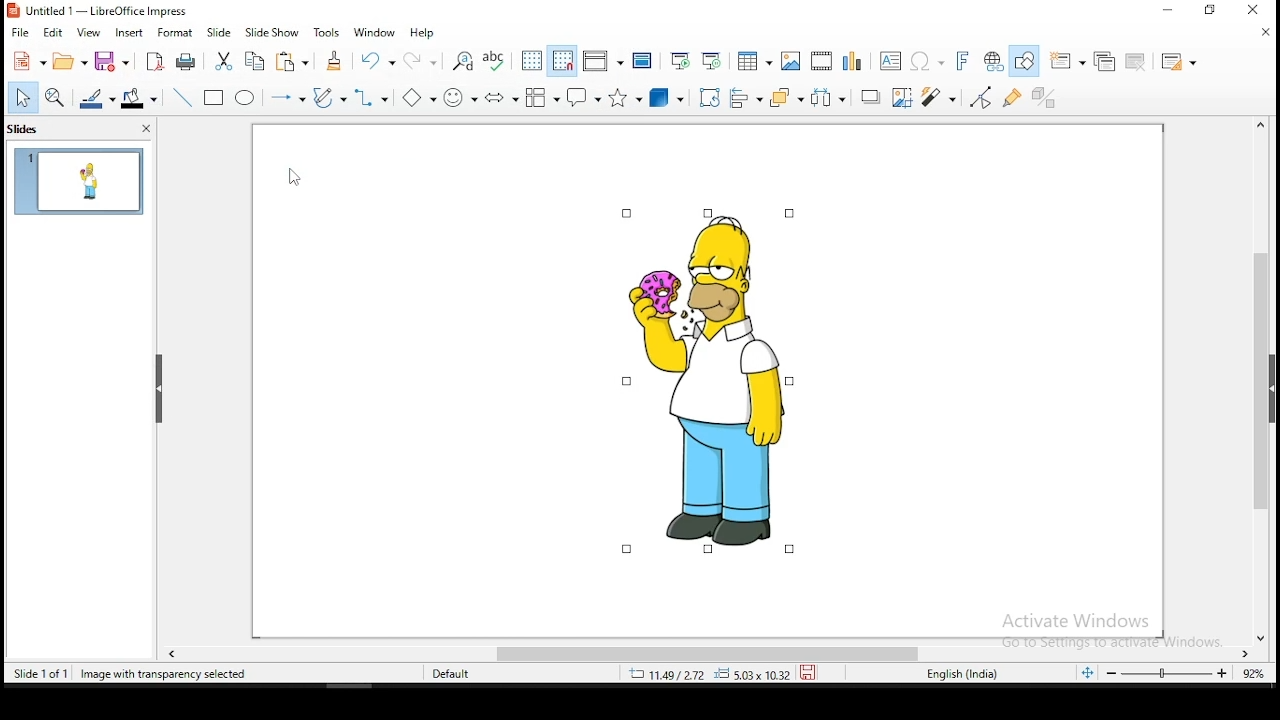  Describe the element at coordinates (172, 655) in the screenshot. I see `scoll left` at that location.